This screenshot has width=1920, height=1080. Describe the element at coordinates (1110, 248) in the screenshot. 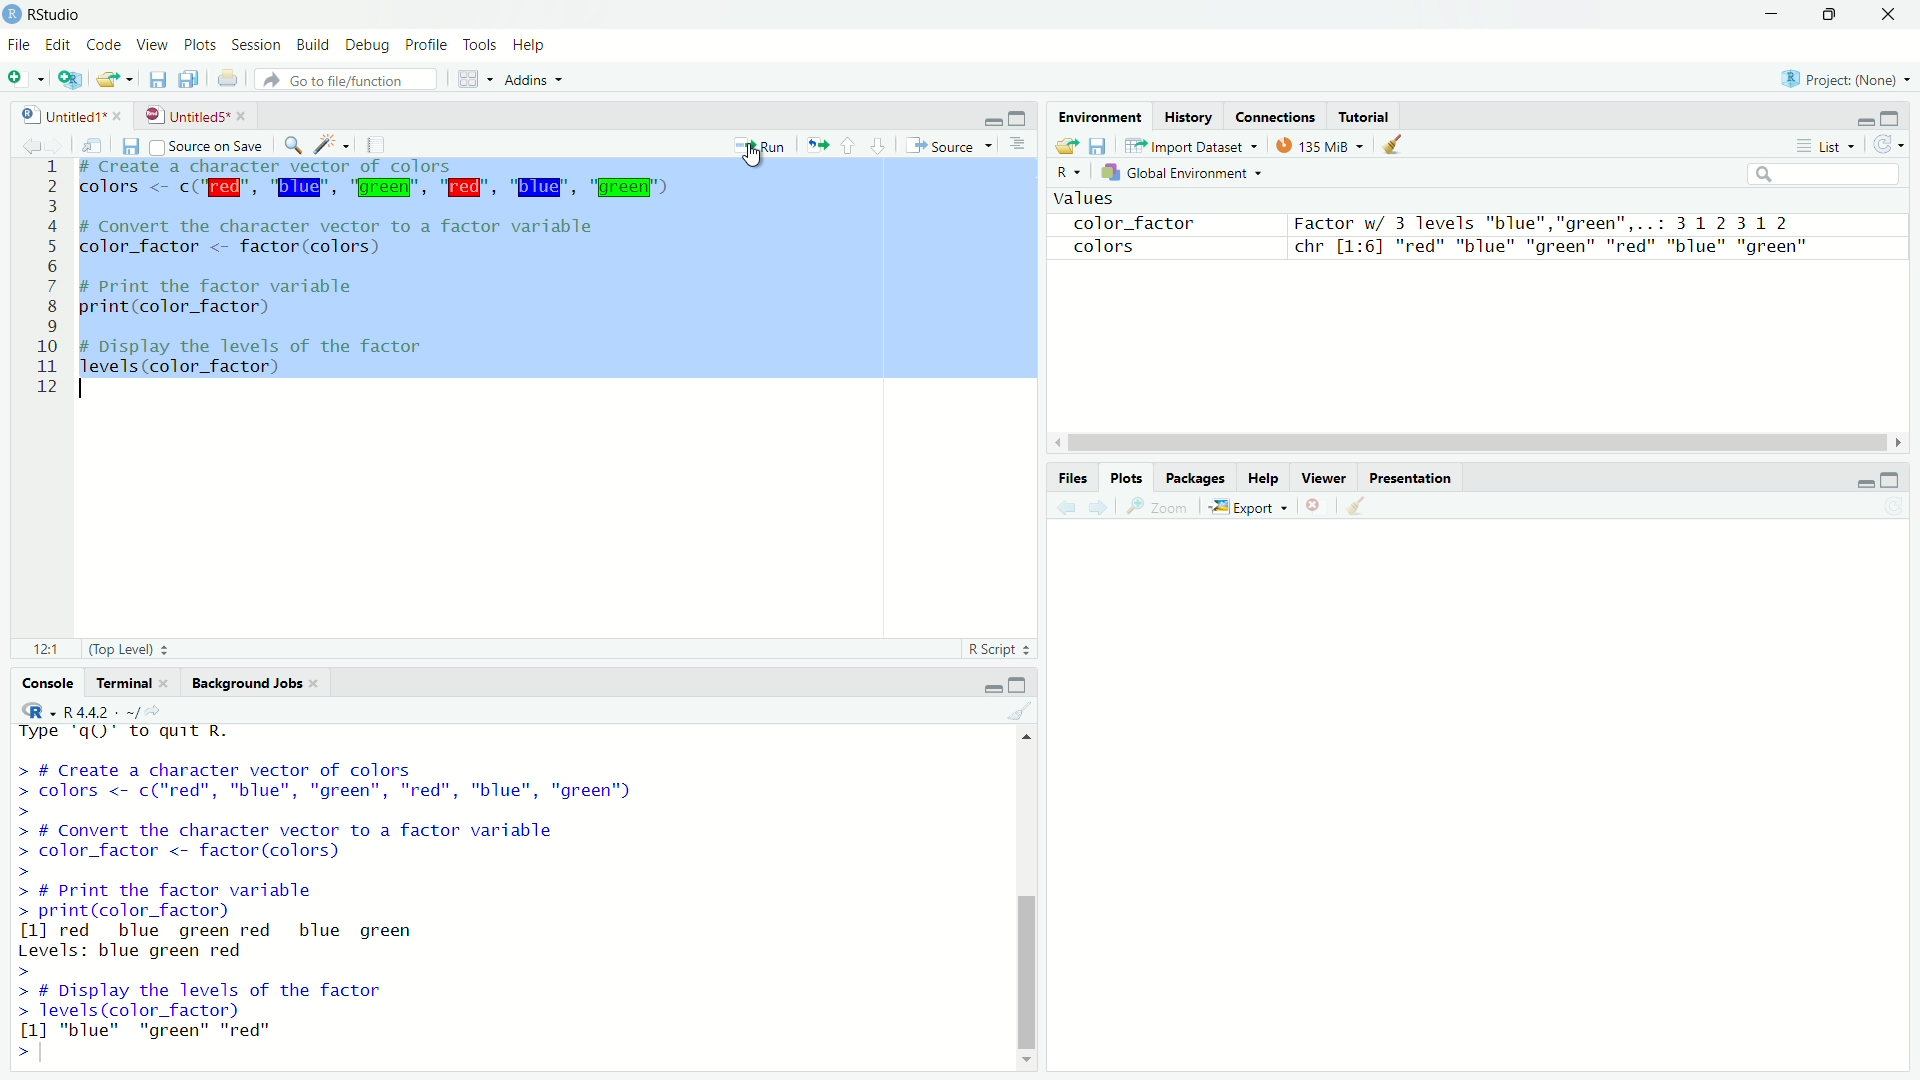

I see `colors` at that location.